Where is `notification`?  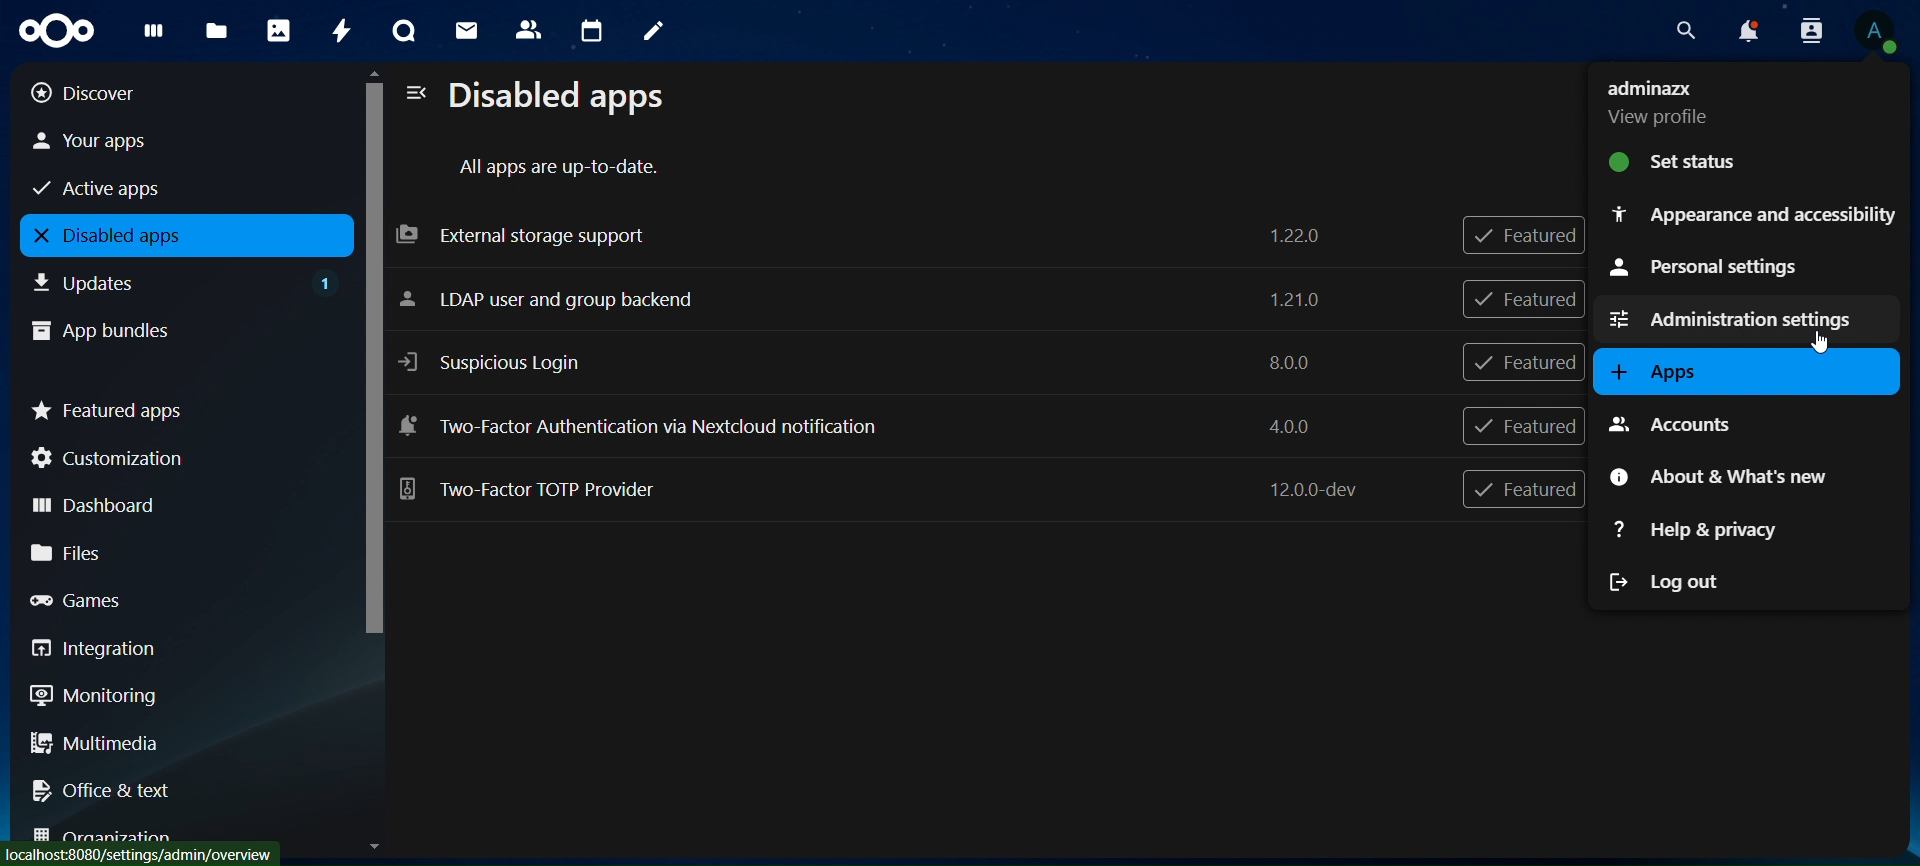
notification is located at coordinates (1747, 32).